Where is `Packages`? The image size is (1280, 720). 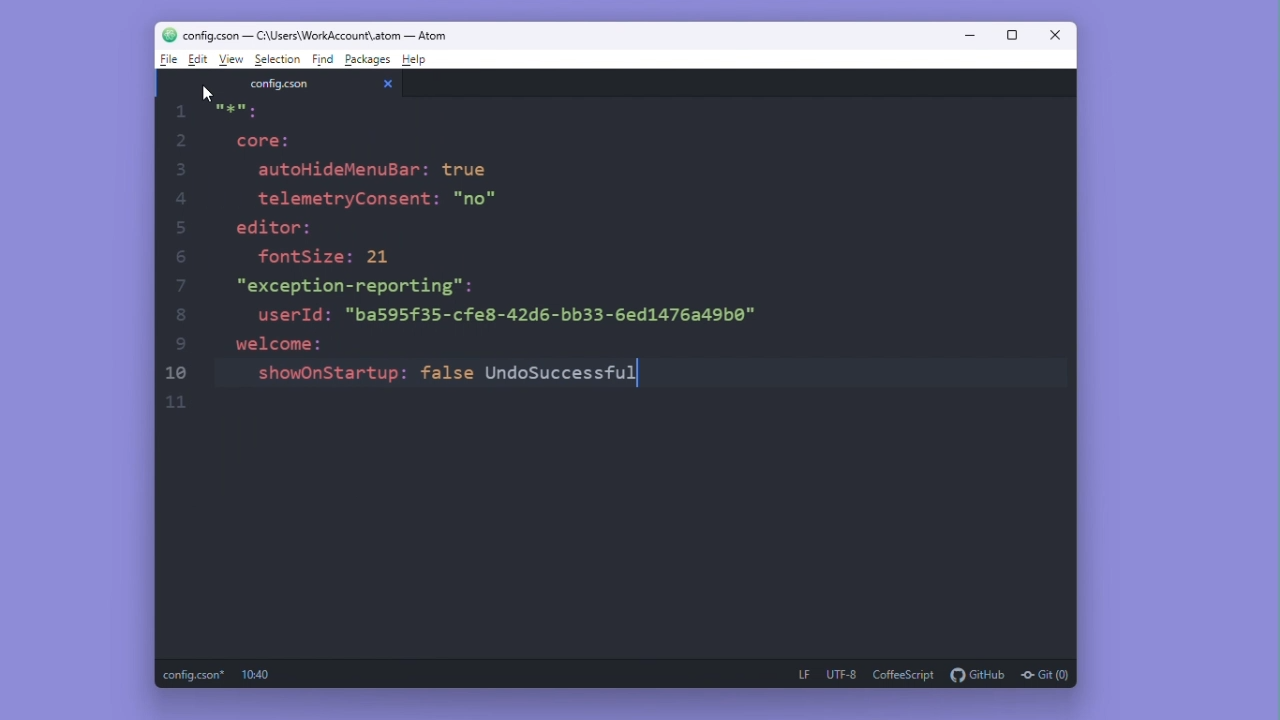
Packages is located at coordinates (369, 59).